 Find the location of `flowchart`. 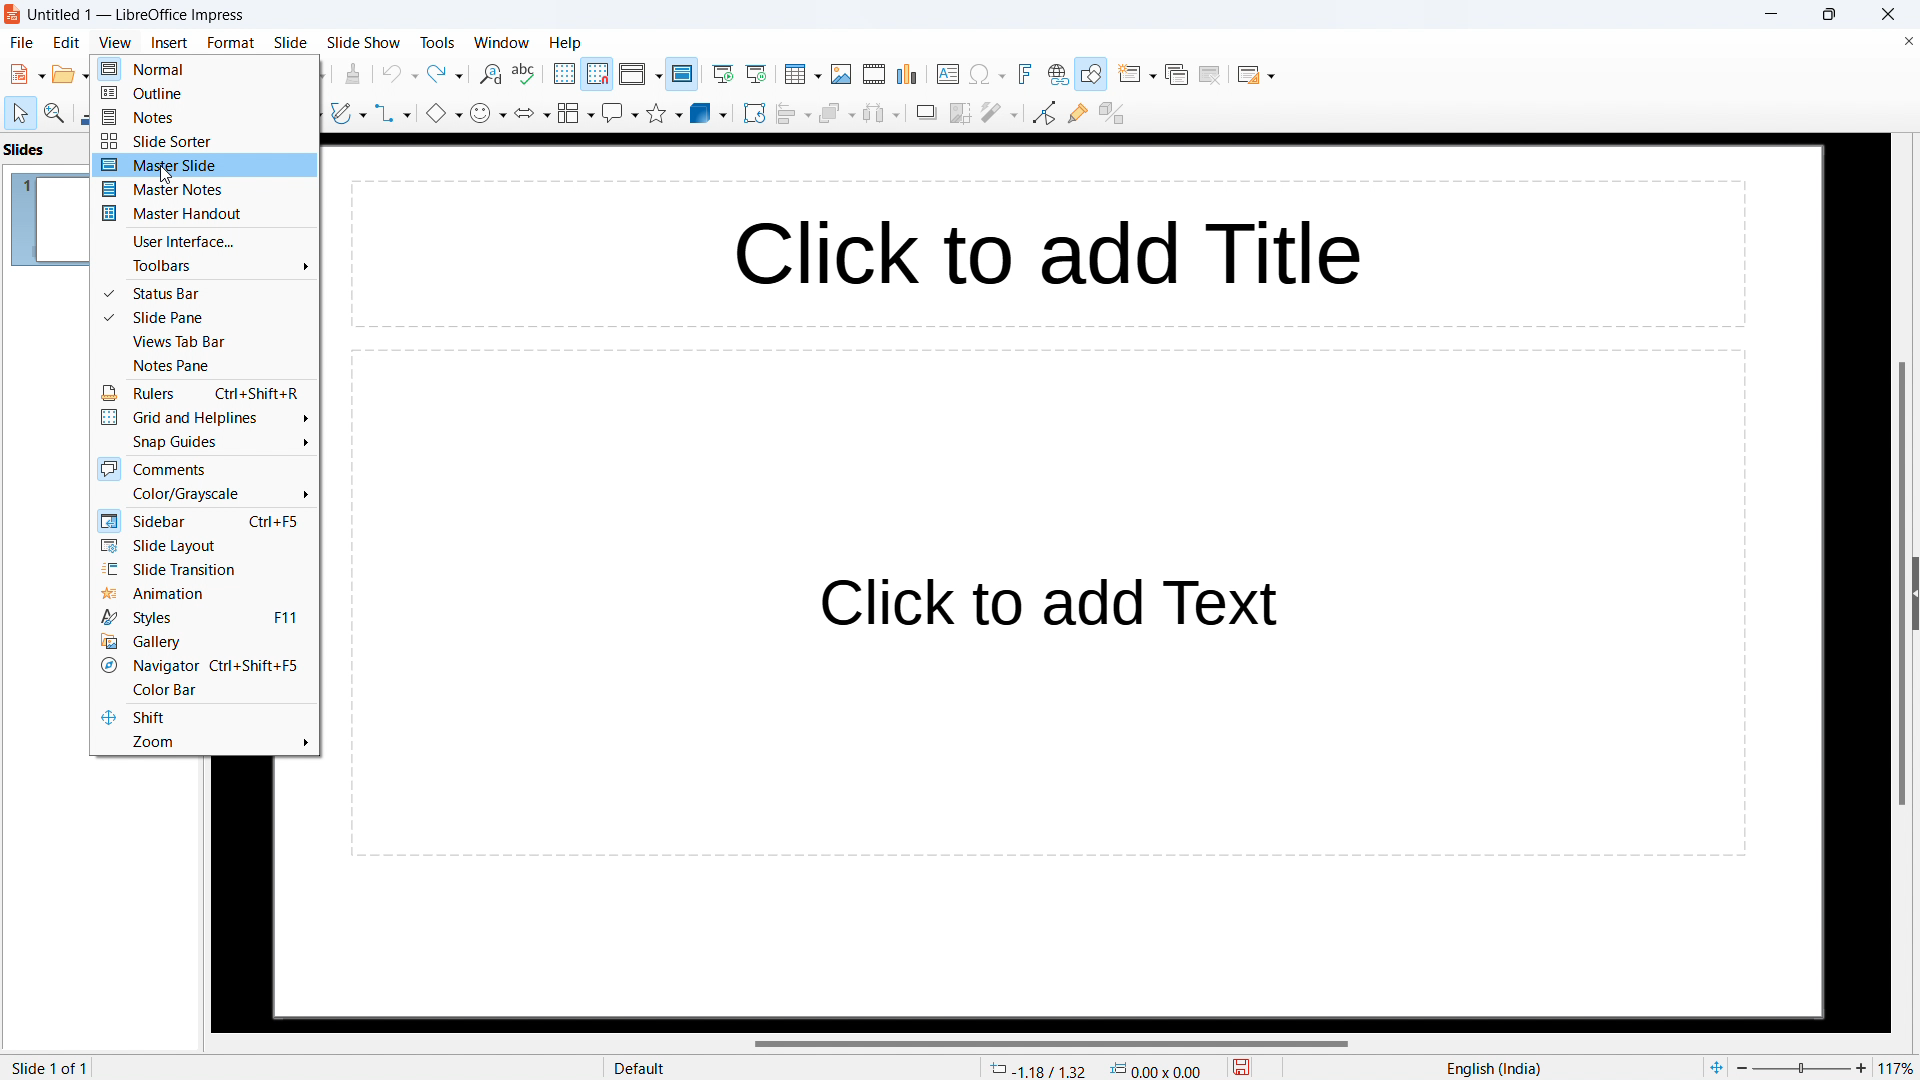

flowchart is located at coordinates (576, 113).